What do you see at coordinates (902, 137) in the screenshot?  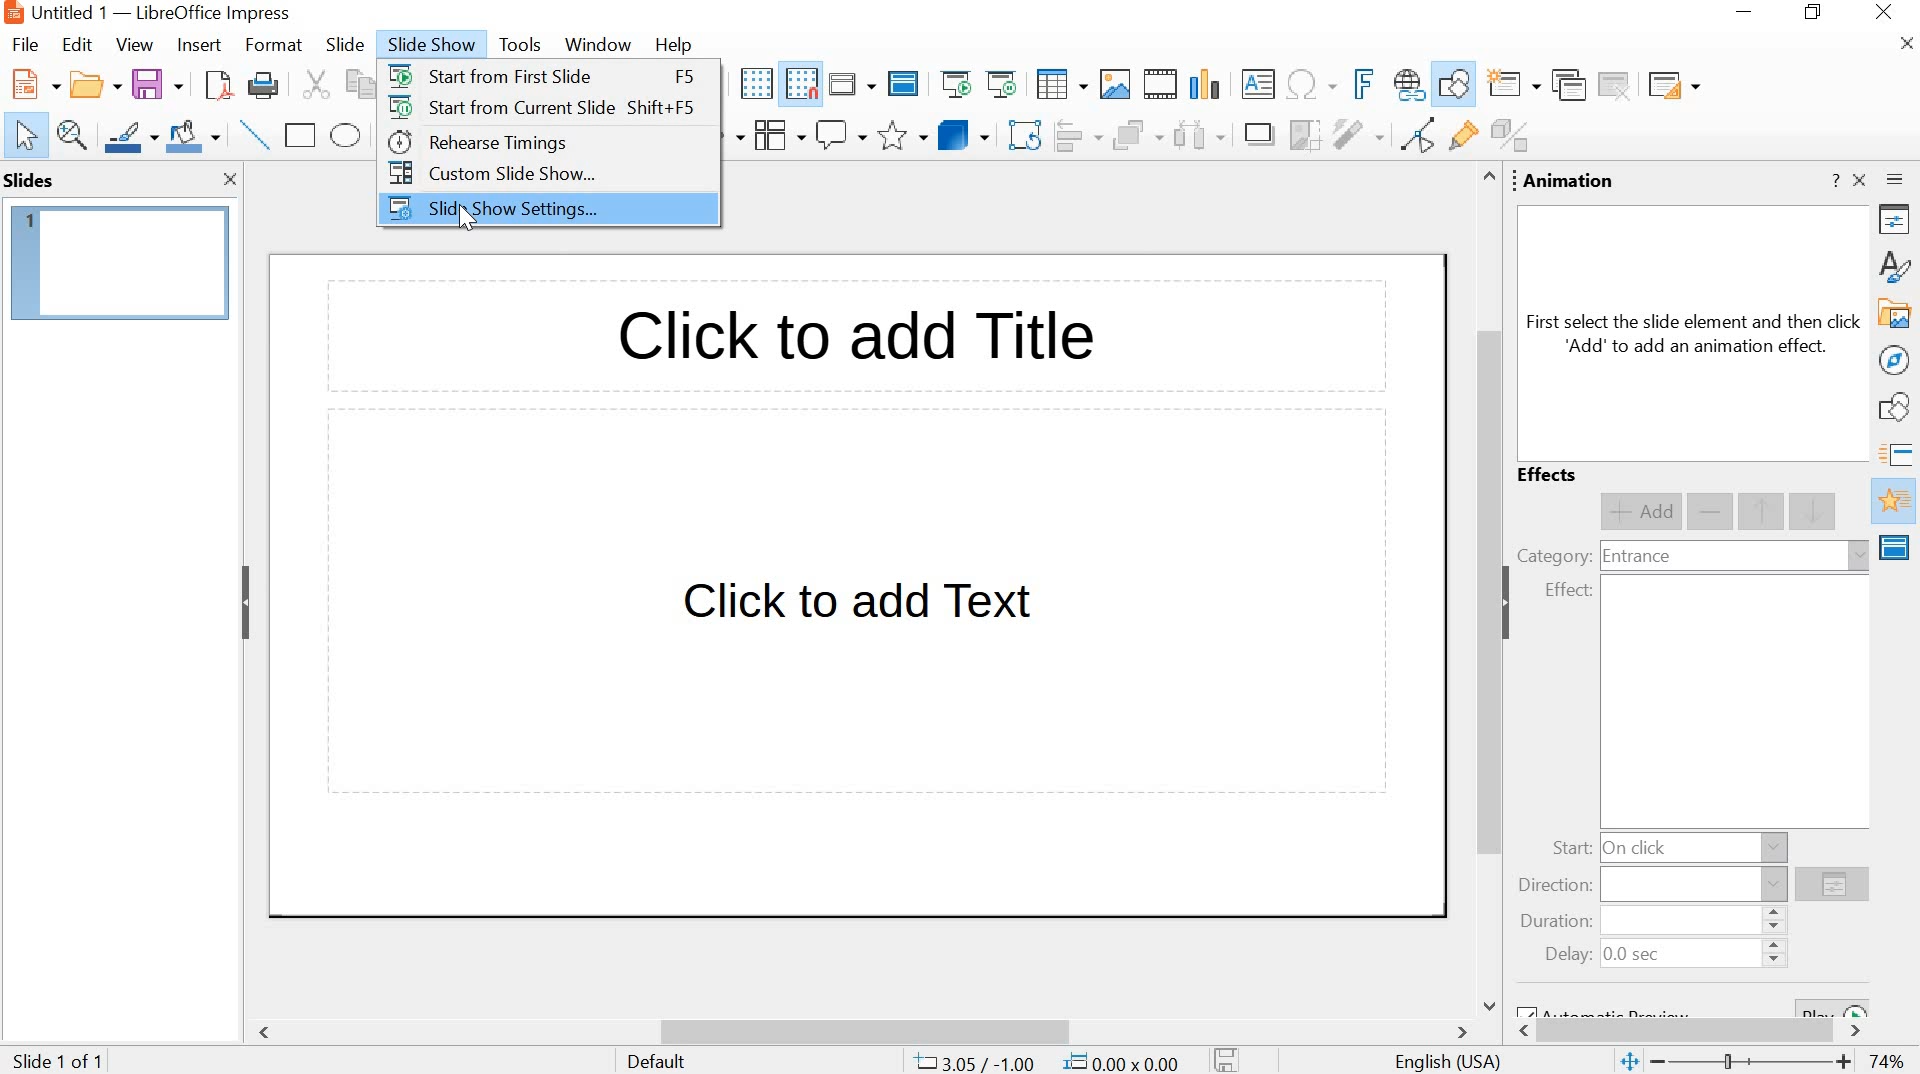 I see `stars and banners` at bounding box center [902, 137].